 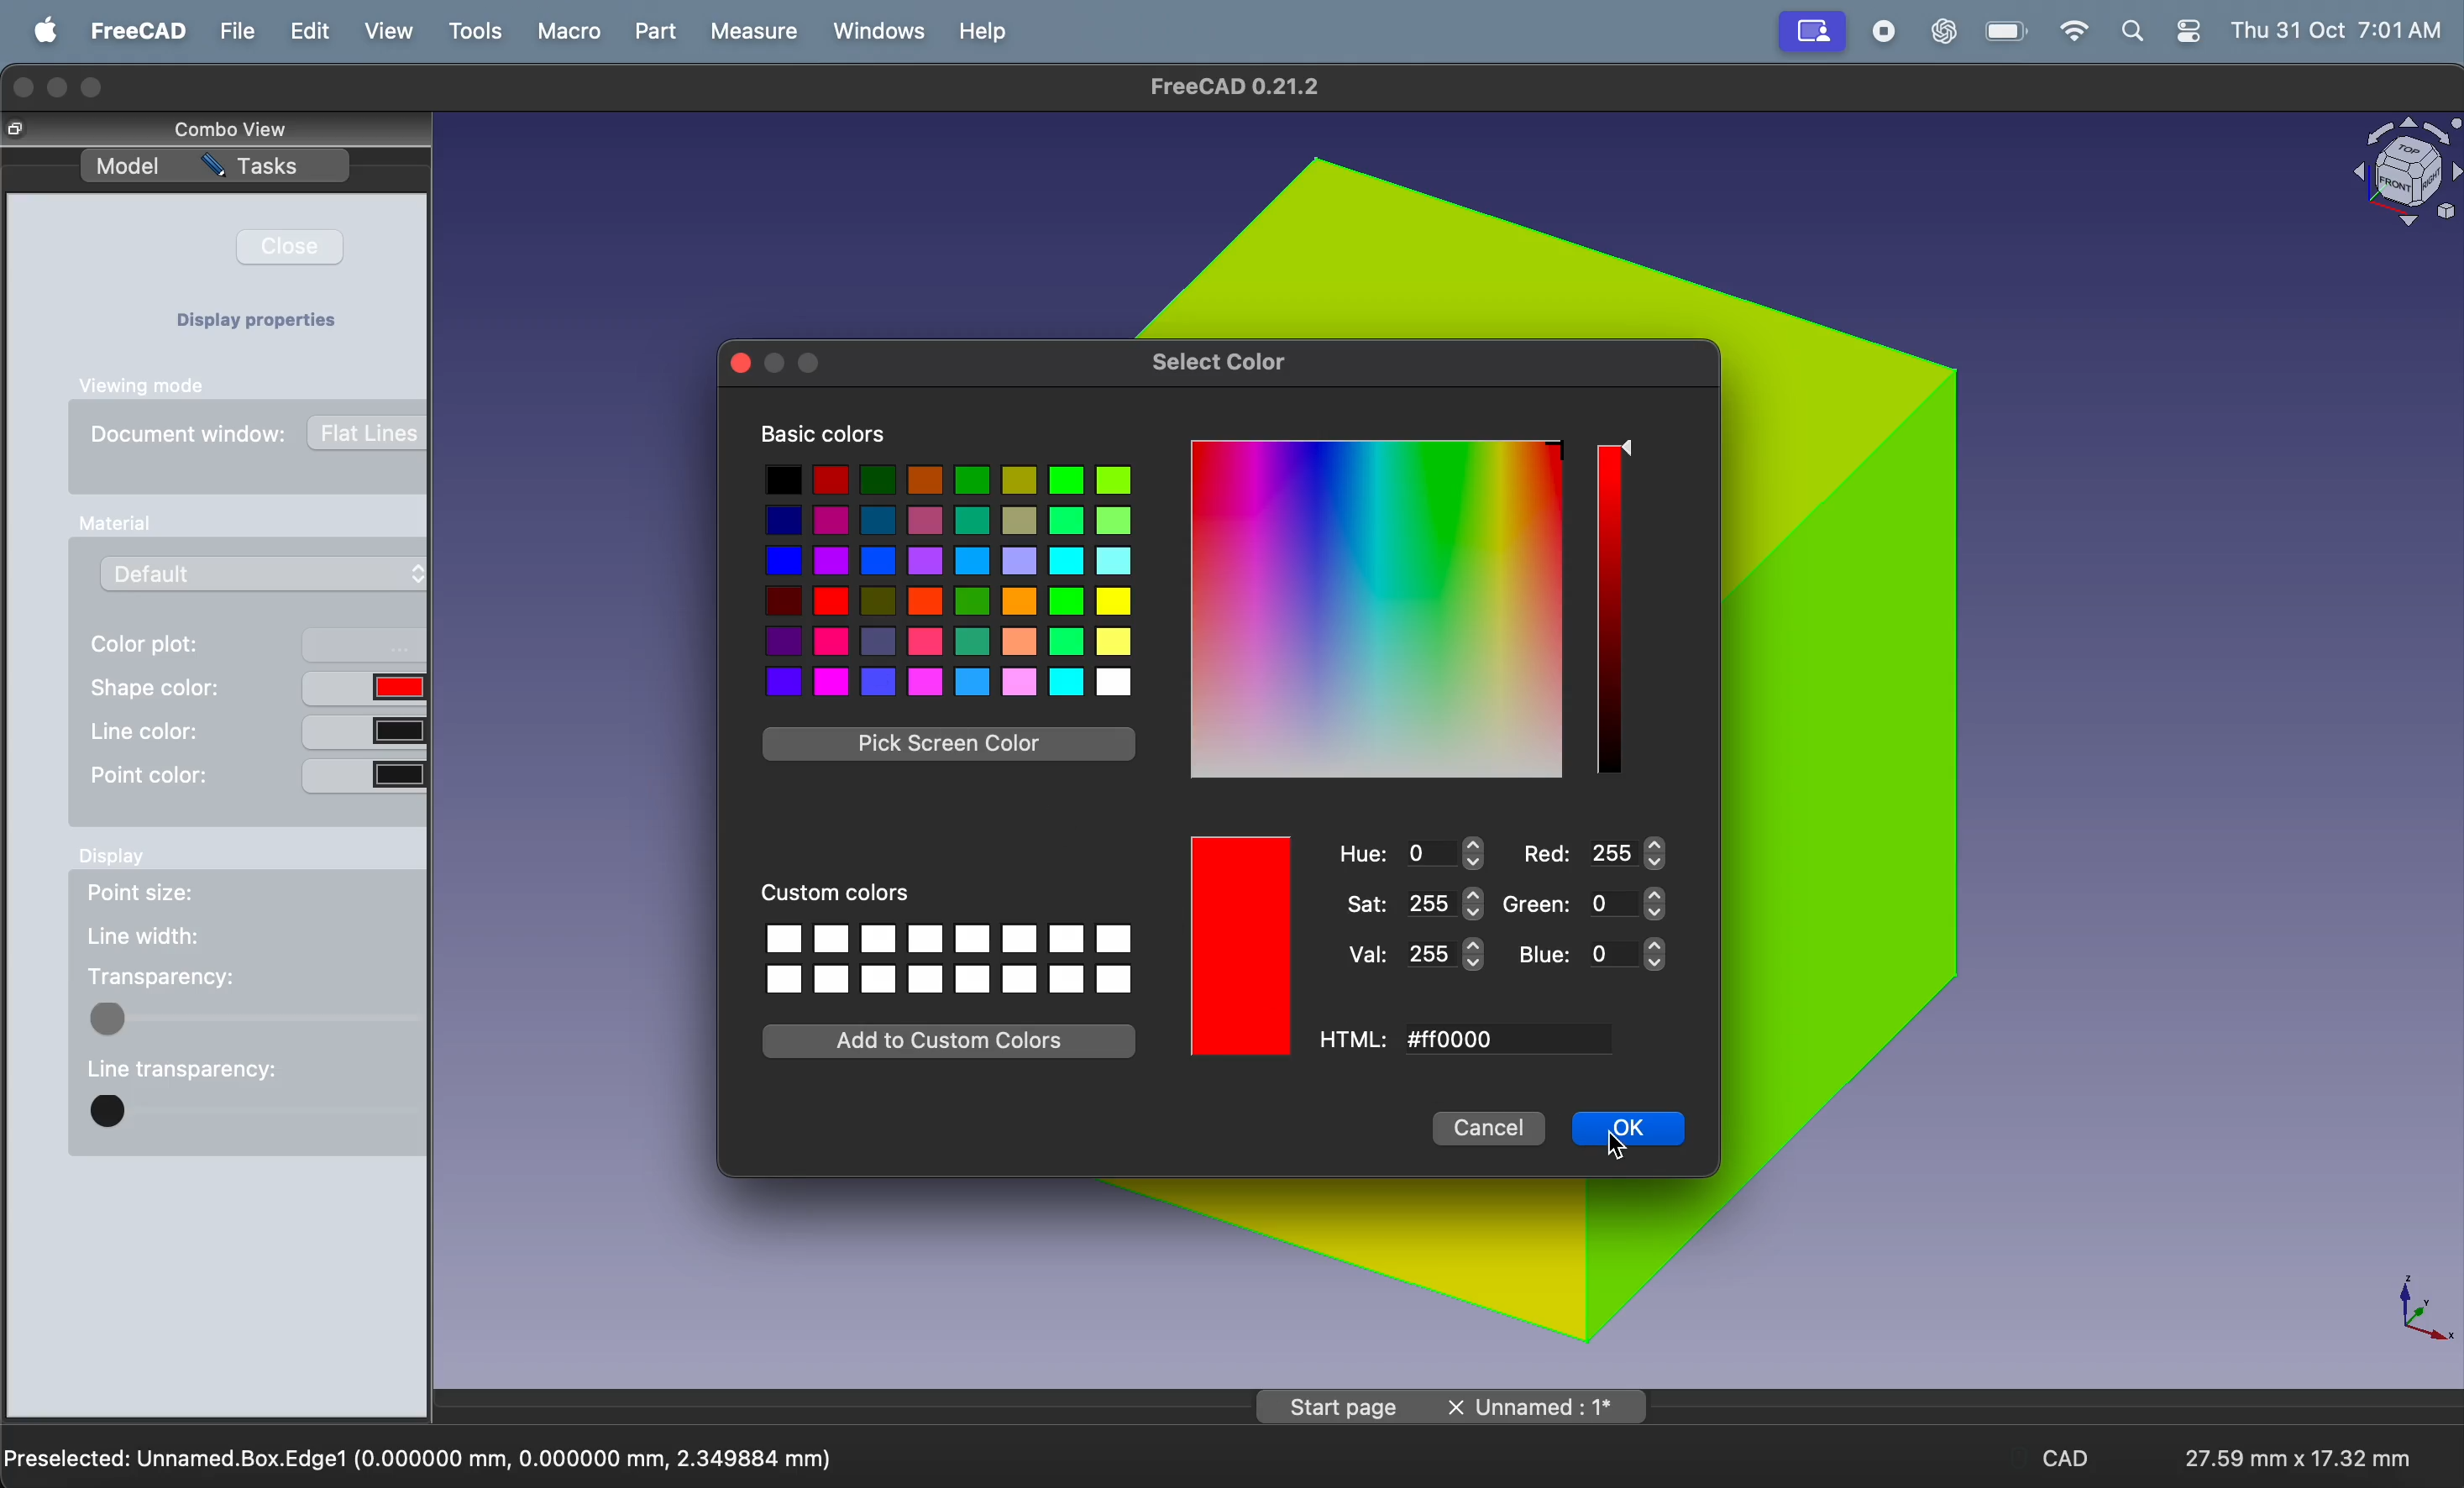 I want to click on aspect ratio, so click(x=2289, y=1449).